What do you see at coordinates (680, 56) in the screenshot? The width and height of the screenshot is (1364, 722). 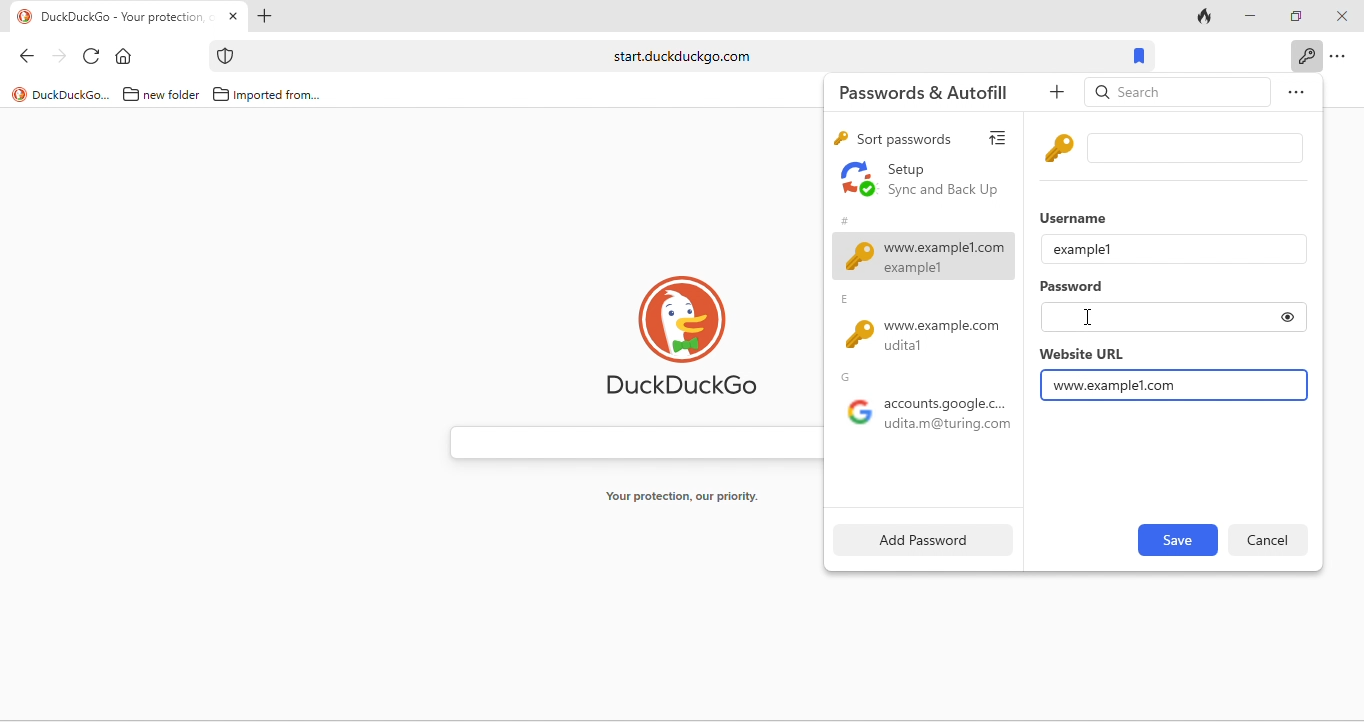 I see `start.duckduckgo.com` at bounding box center [680, 56].